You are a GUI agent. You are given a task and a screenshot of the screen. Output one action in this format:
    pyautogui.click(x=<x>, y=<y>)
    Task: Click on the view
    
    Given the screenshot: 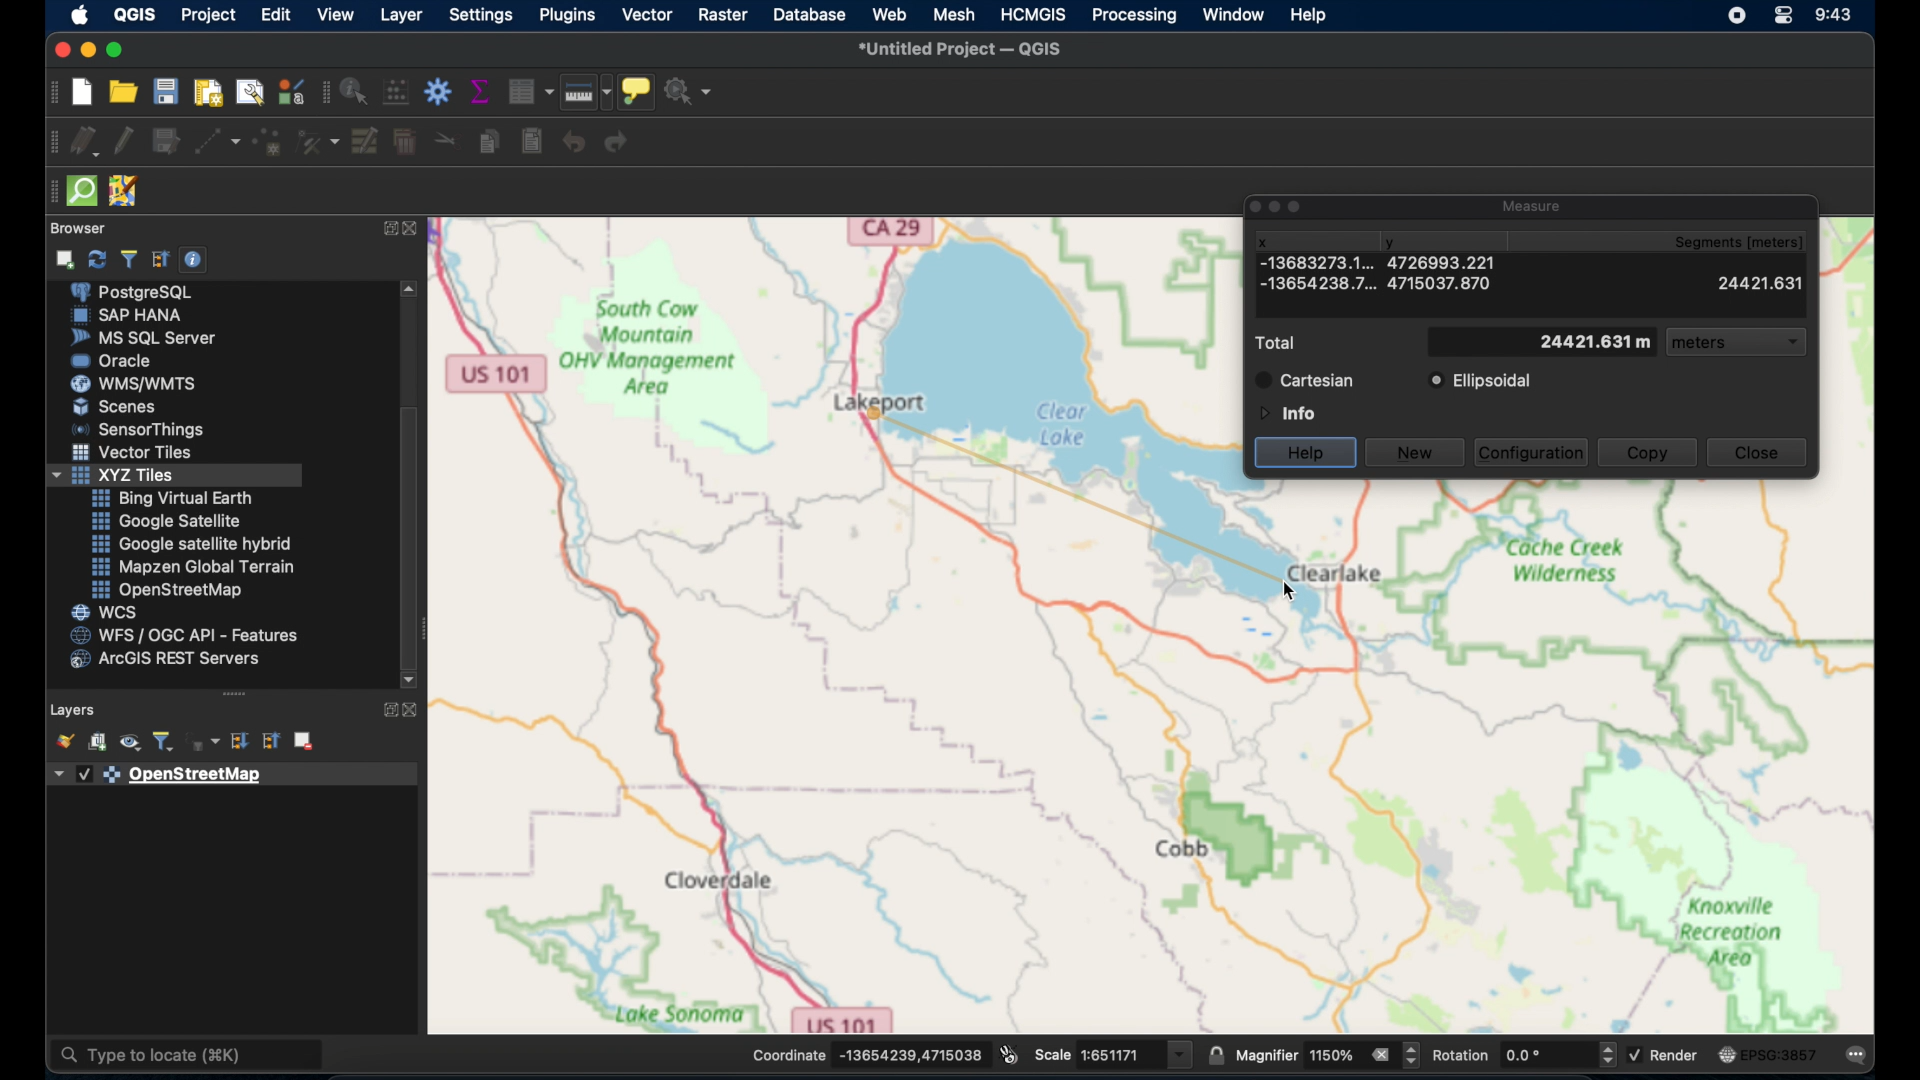 What is the action you would take?
    pyautogui.click(x=334, y=14)
    